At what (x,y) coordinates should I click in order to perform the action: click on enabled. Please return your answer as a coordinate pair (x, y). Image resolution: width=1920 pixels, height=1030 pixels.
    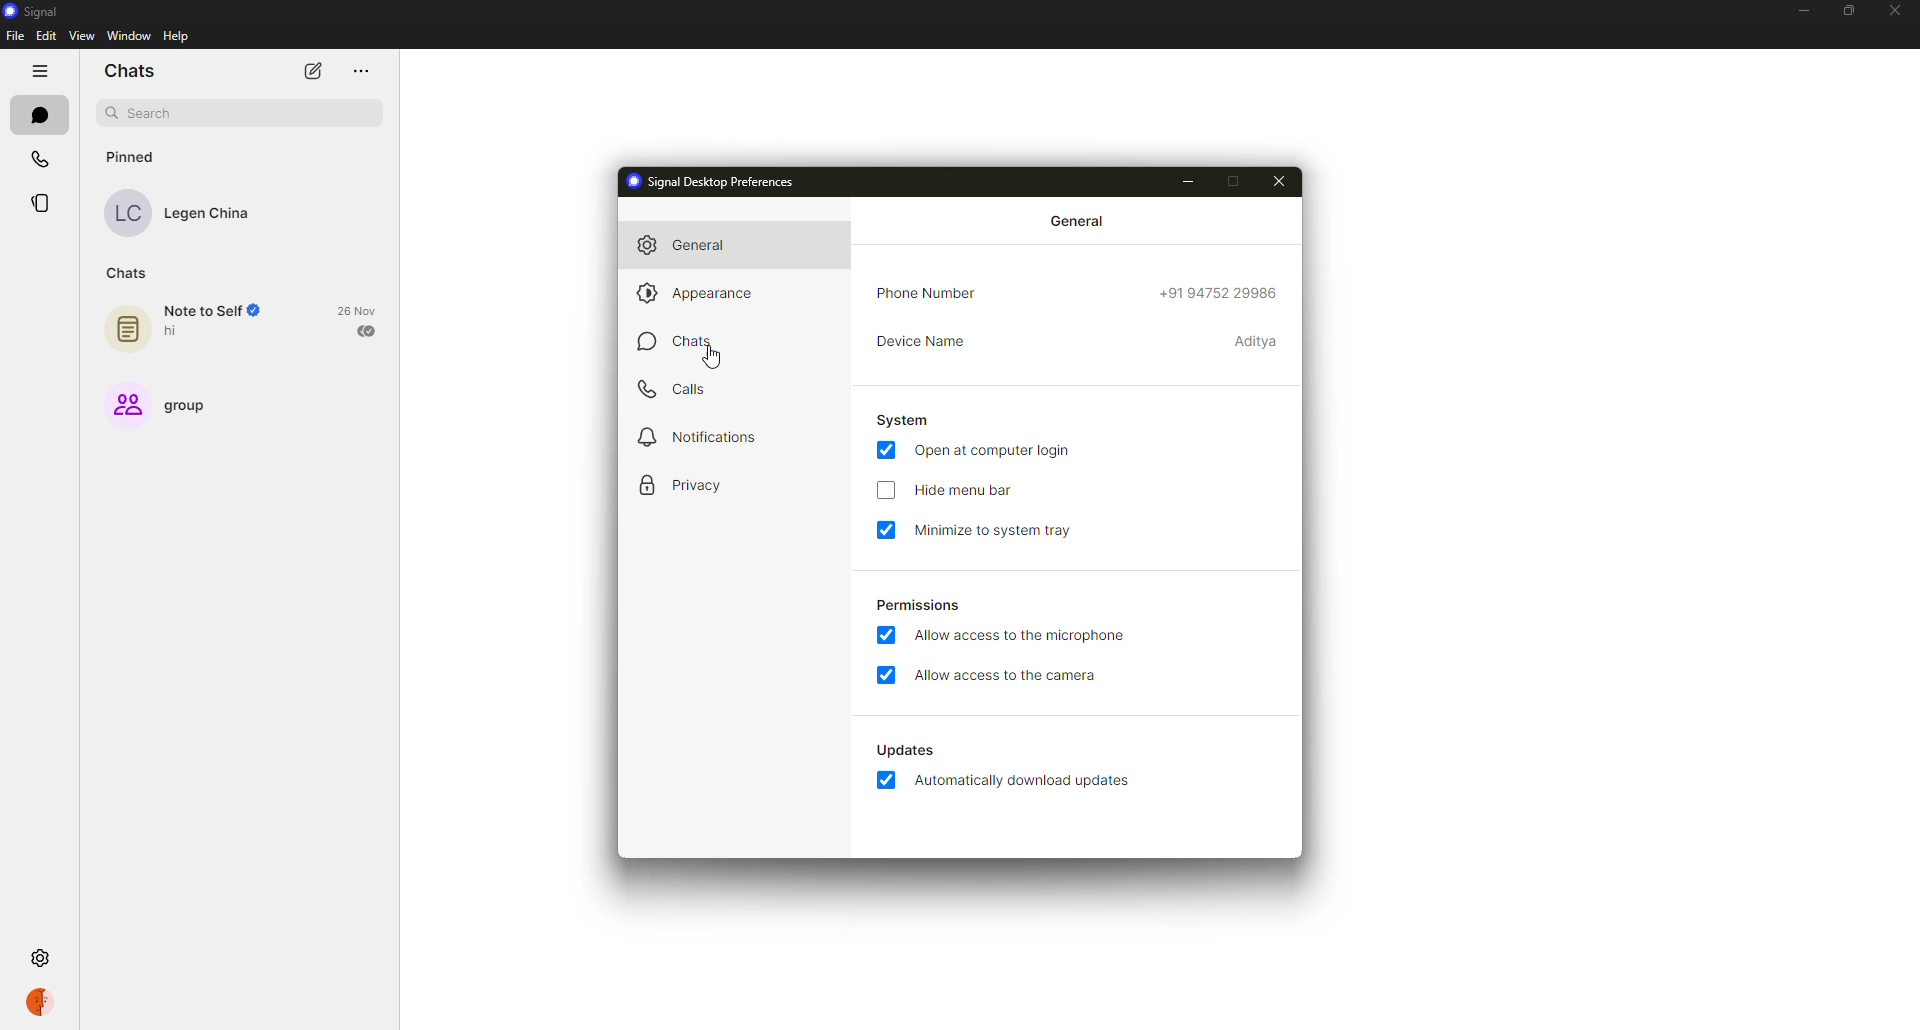
    Looking at the image, I should click on (889, 636).